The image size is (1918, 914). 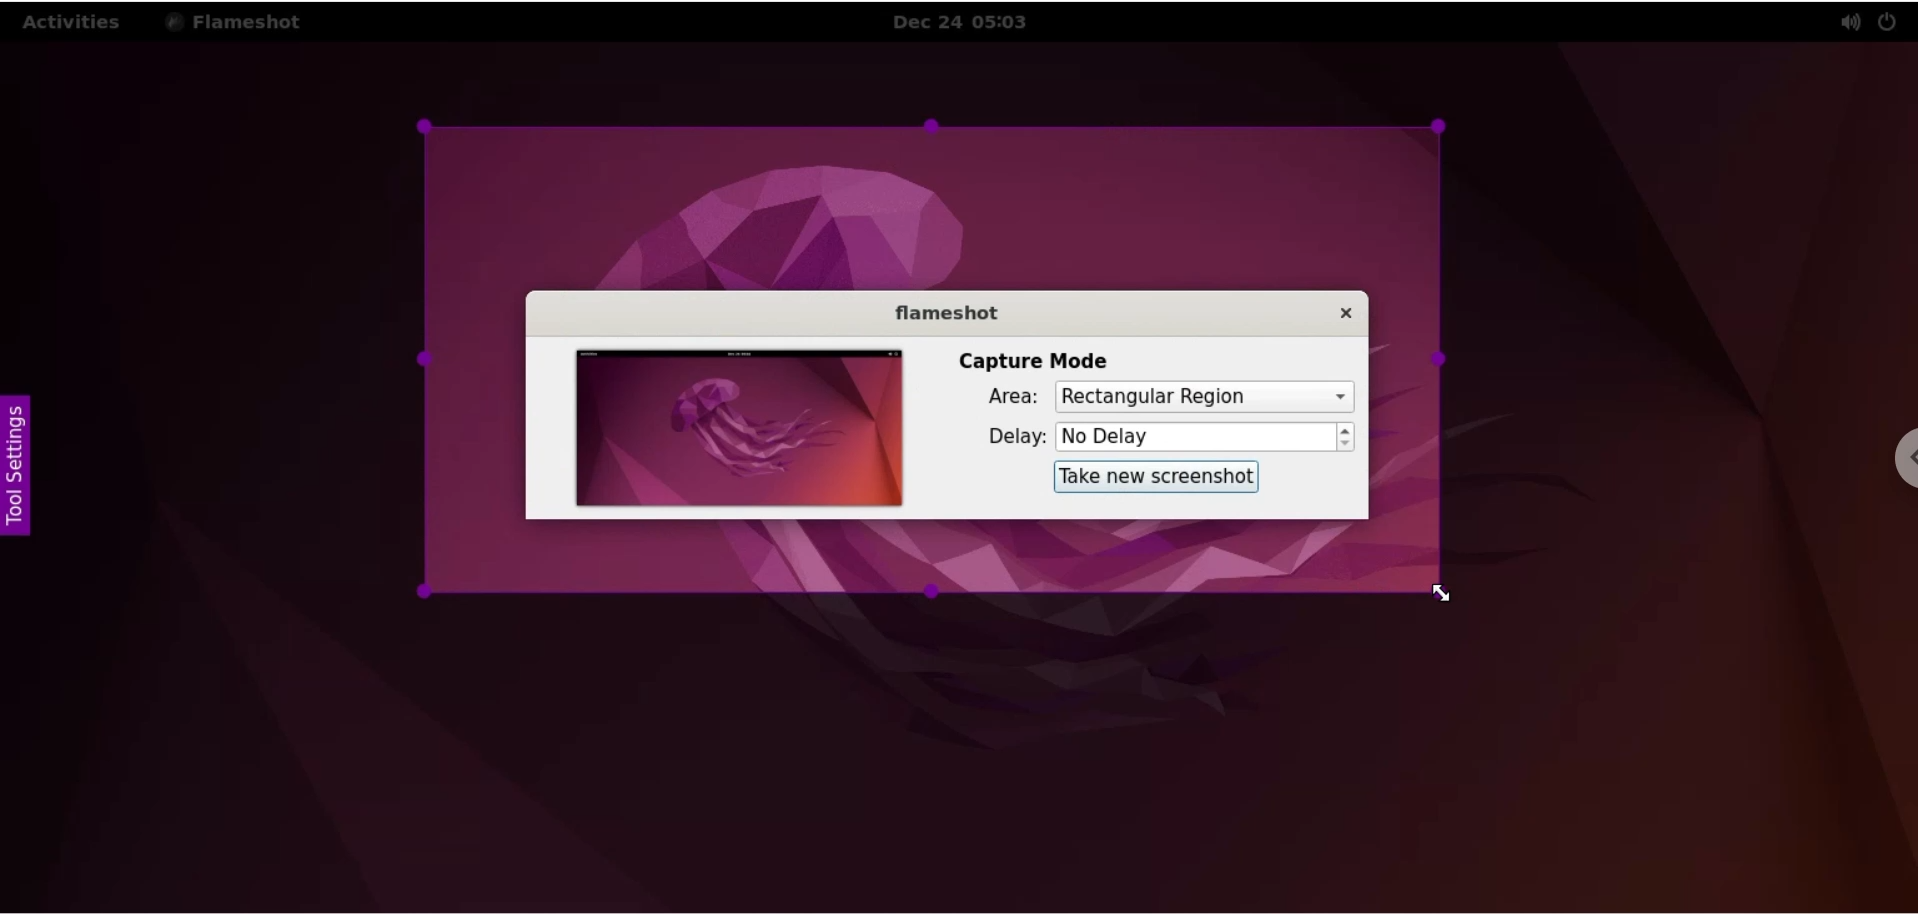 I want to click on selected area, so click(x=931, y=361).